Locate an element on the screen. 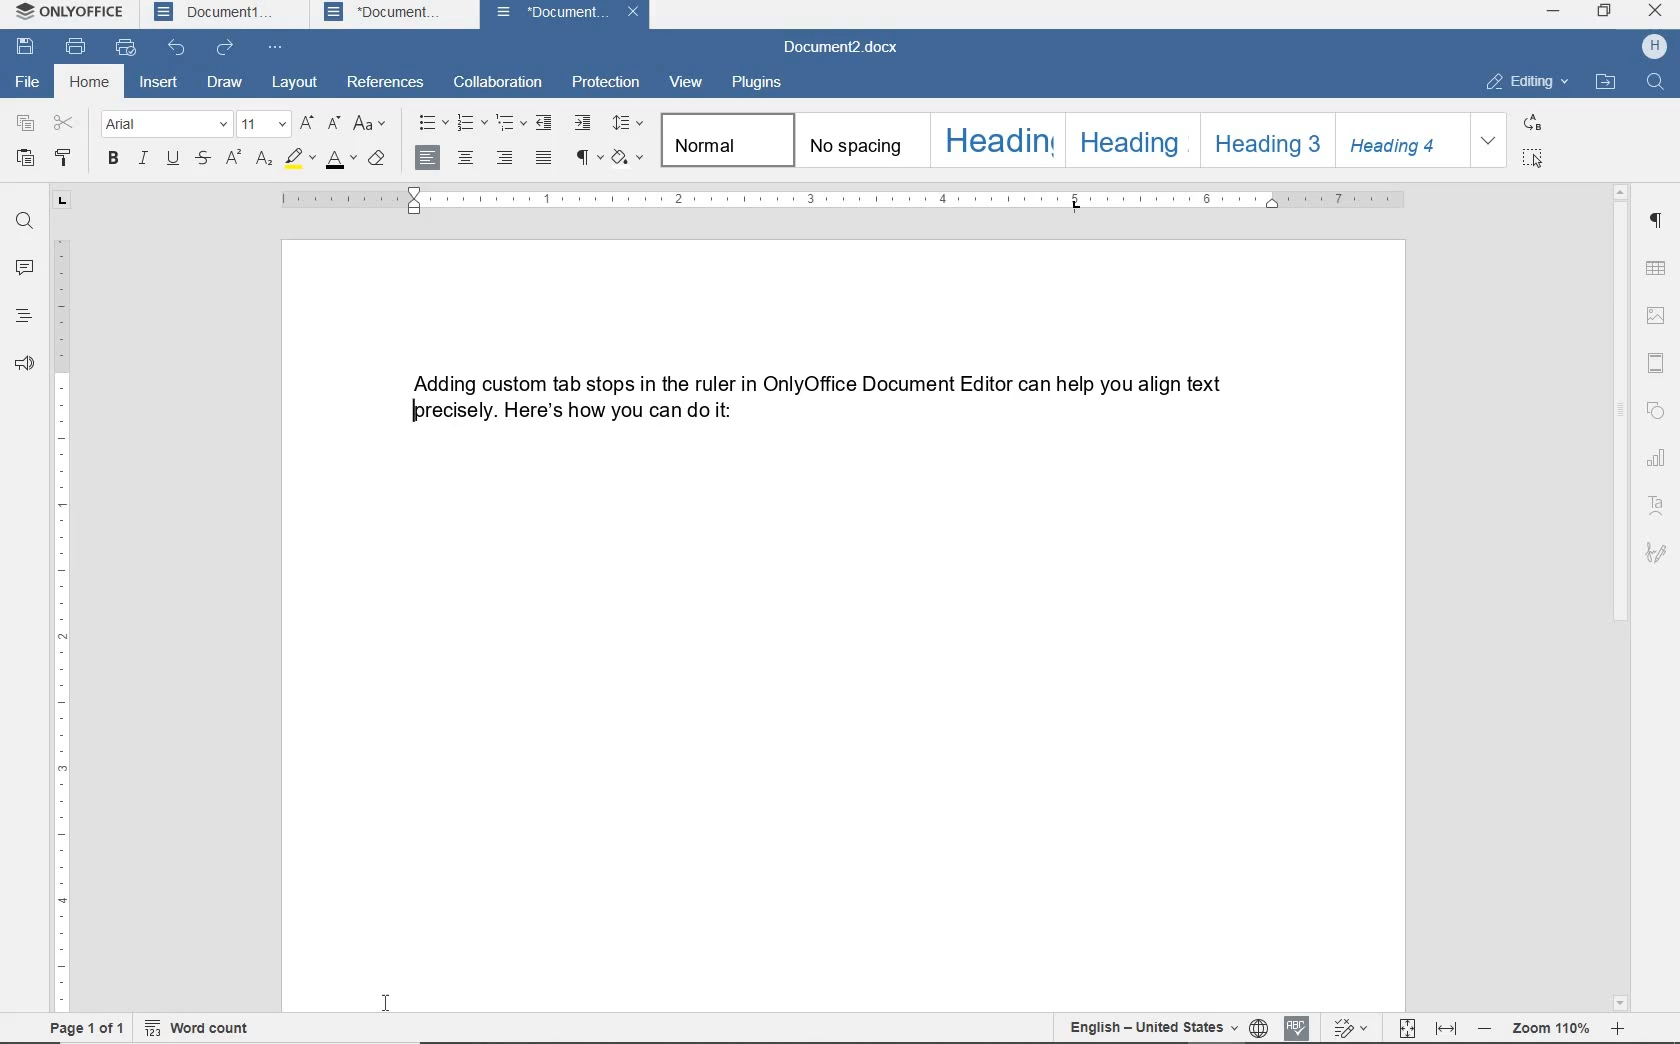 This screenshot has height=1044, width=1680. text language is located at coordinates (1148, 1026).